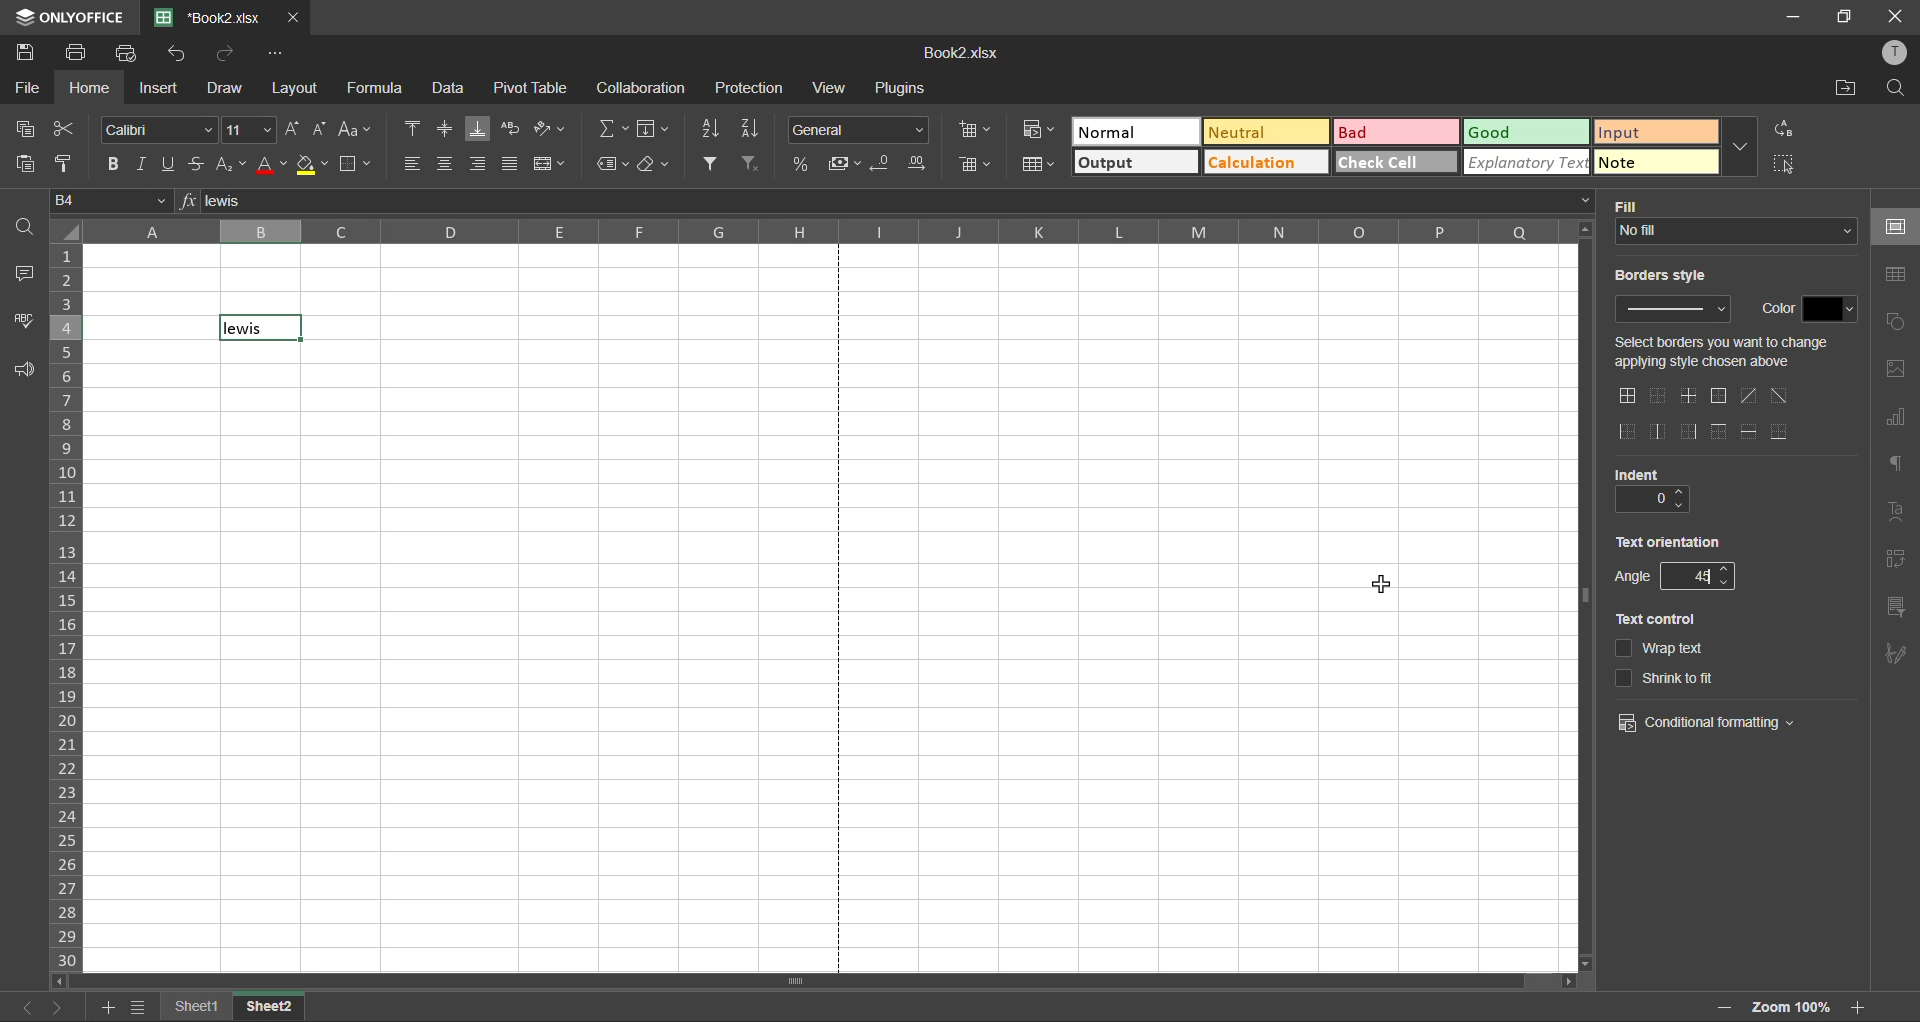  Describe the element at coordinates (278, 54) in the screenshot. I see `customize quick access toolbar` at that location.